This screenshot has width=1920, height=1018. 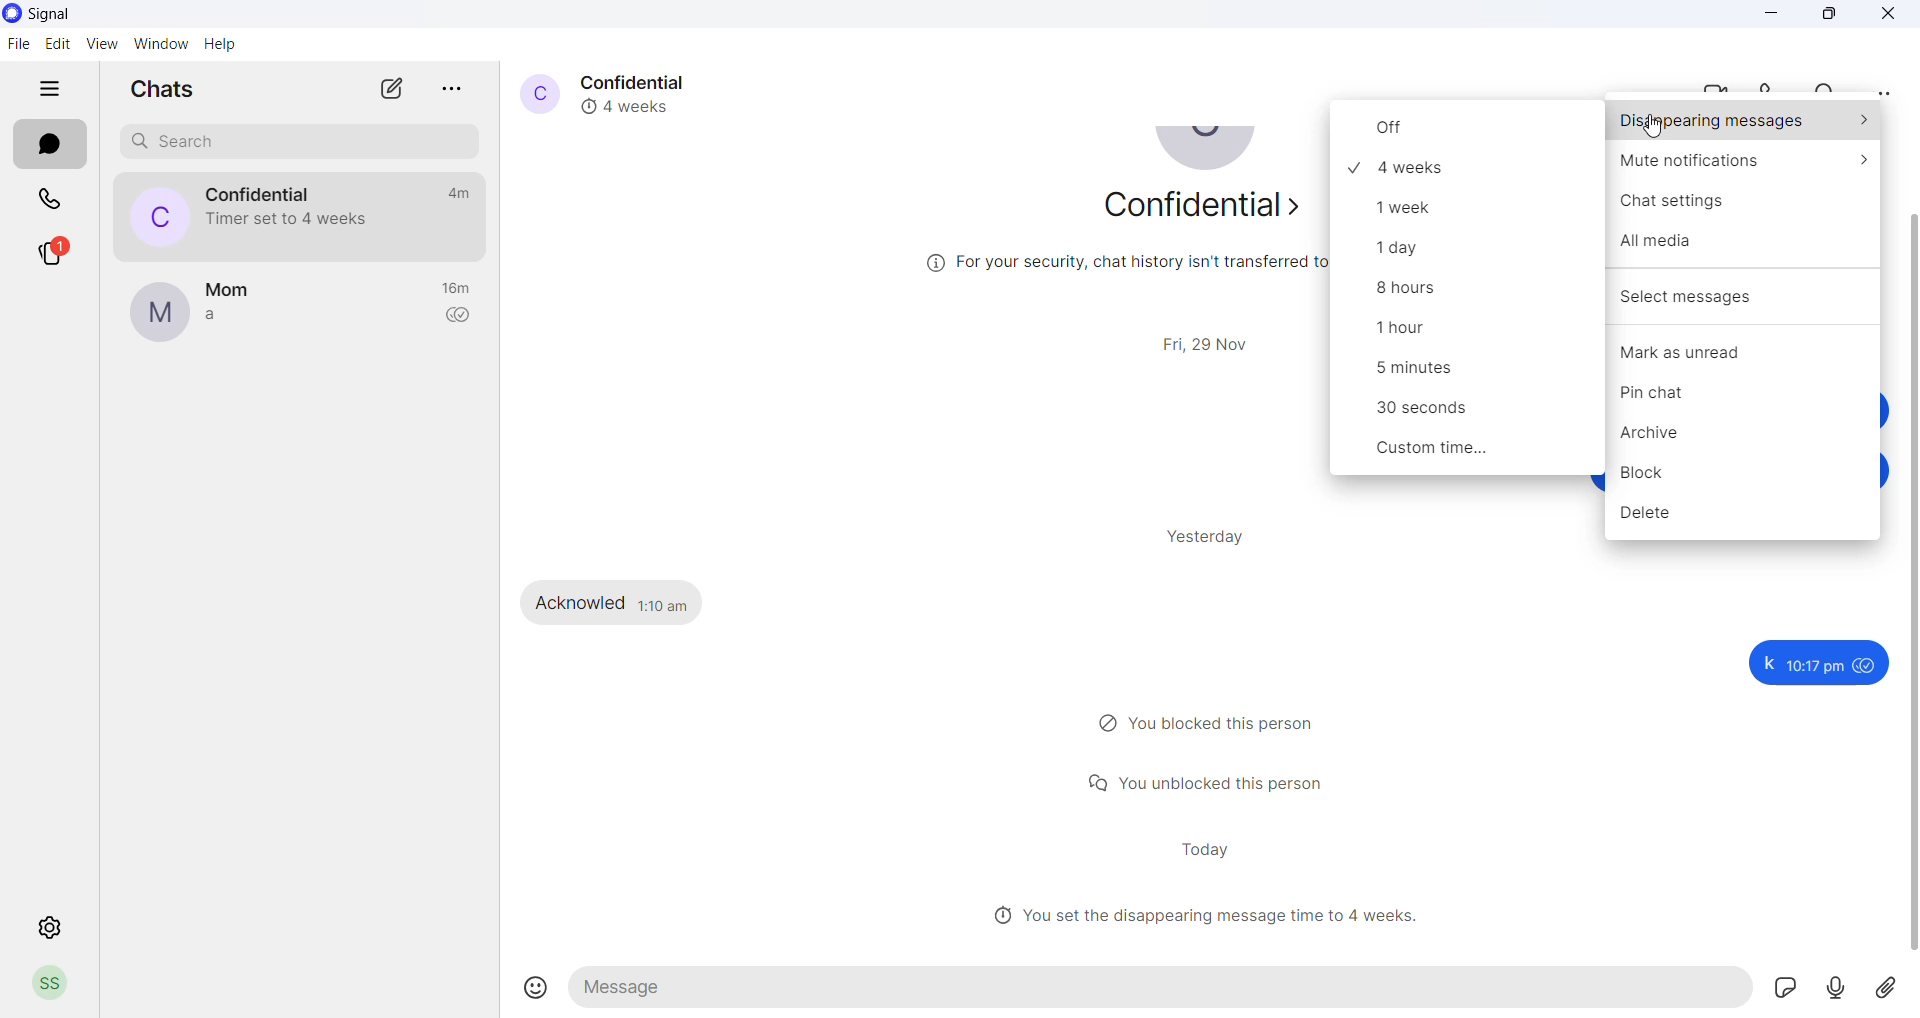 What do you see at coordinates (1890, 15) in the screenshot?
I see `close` at bounding box center [1890, 15].